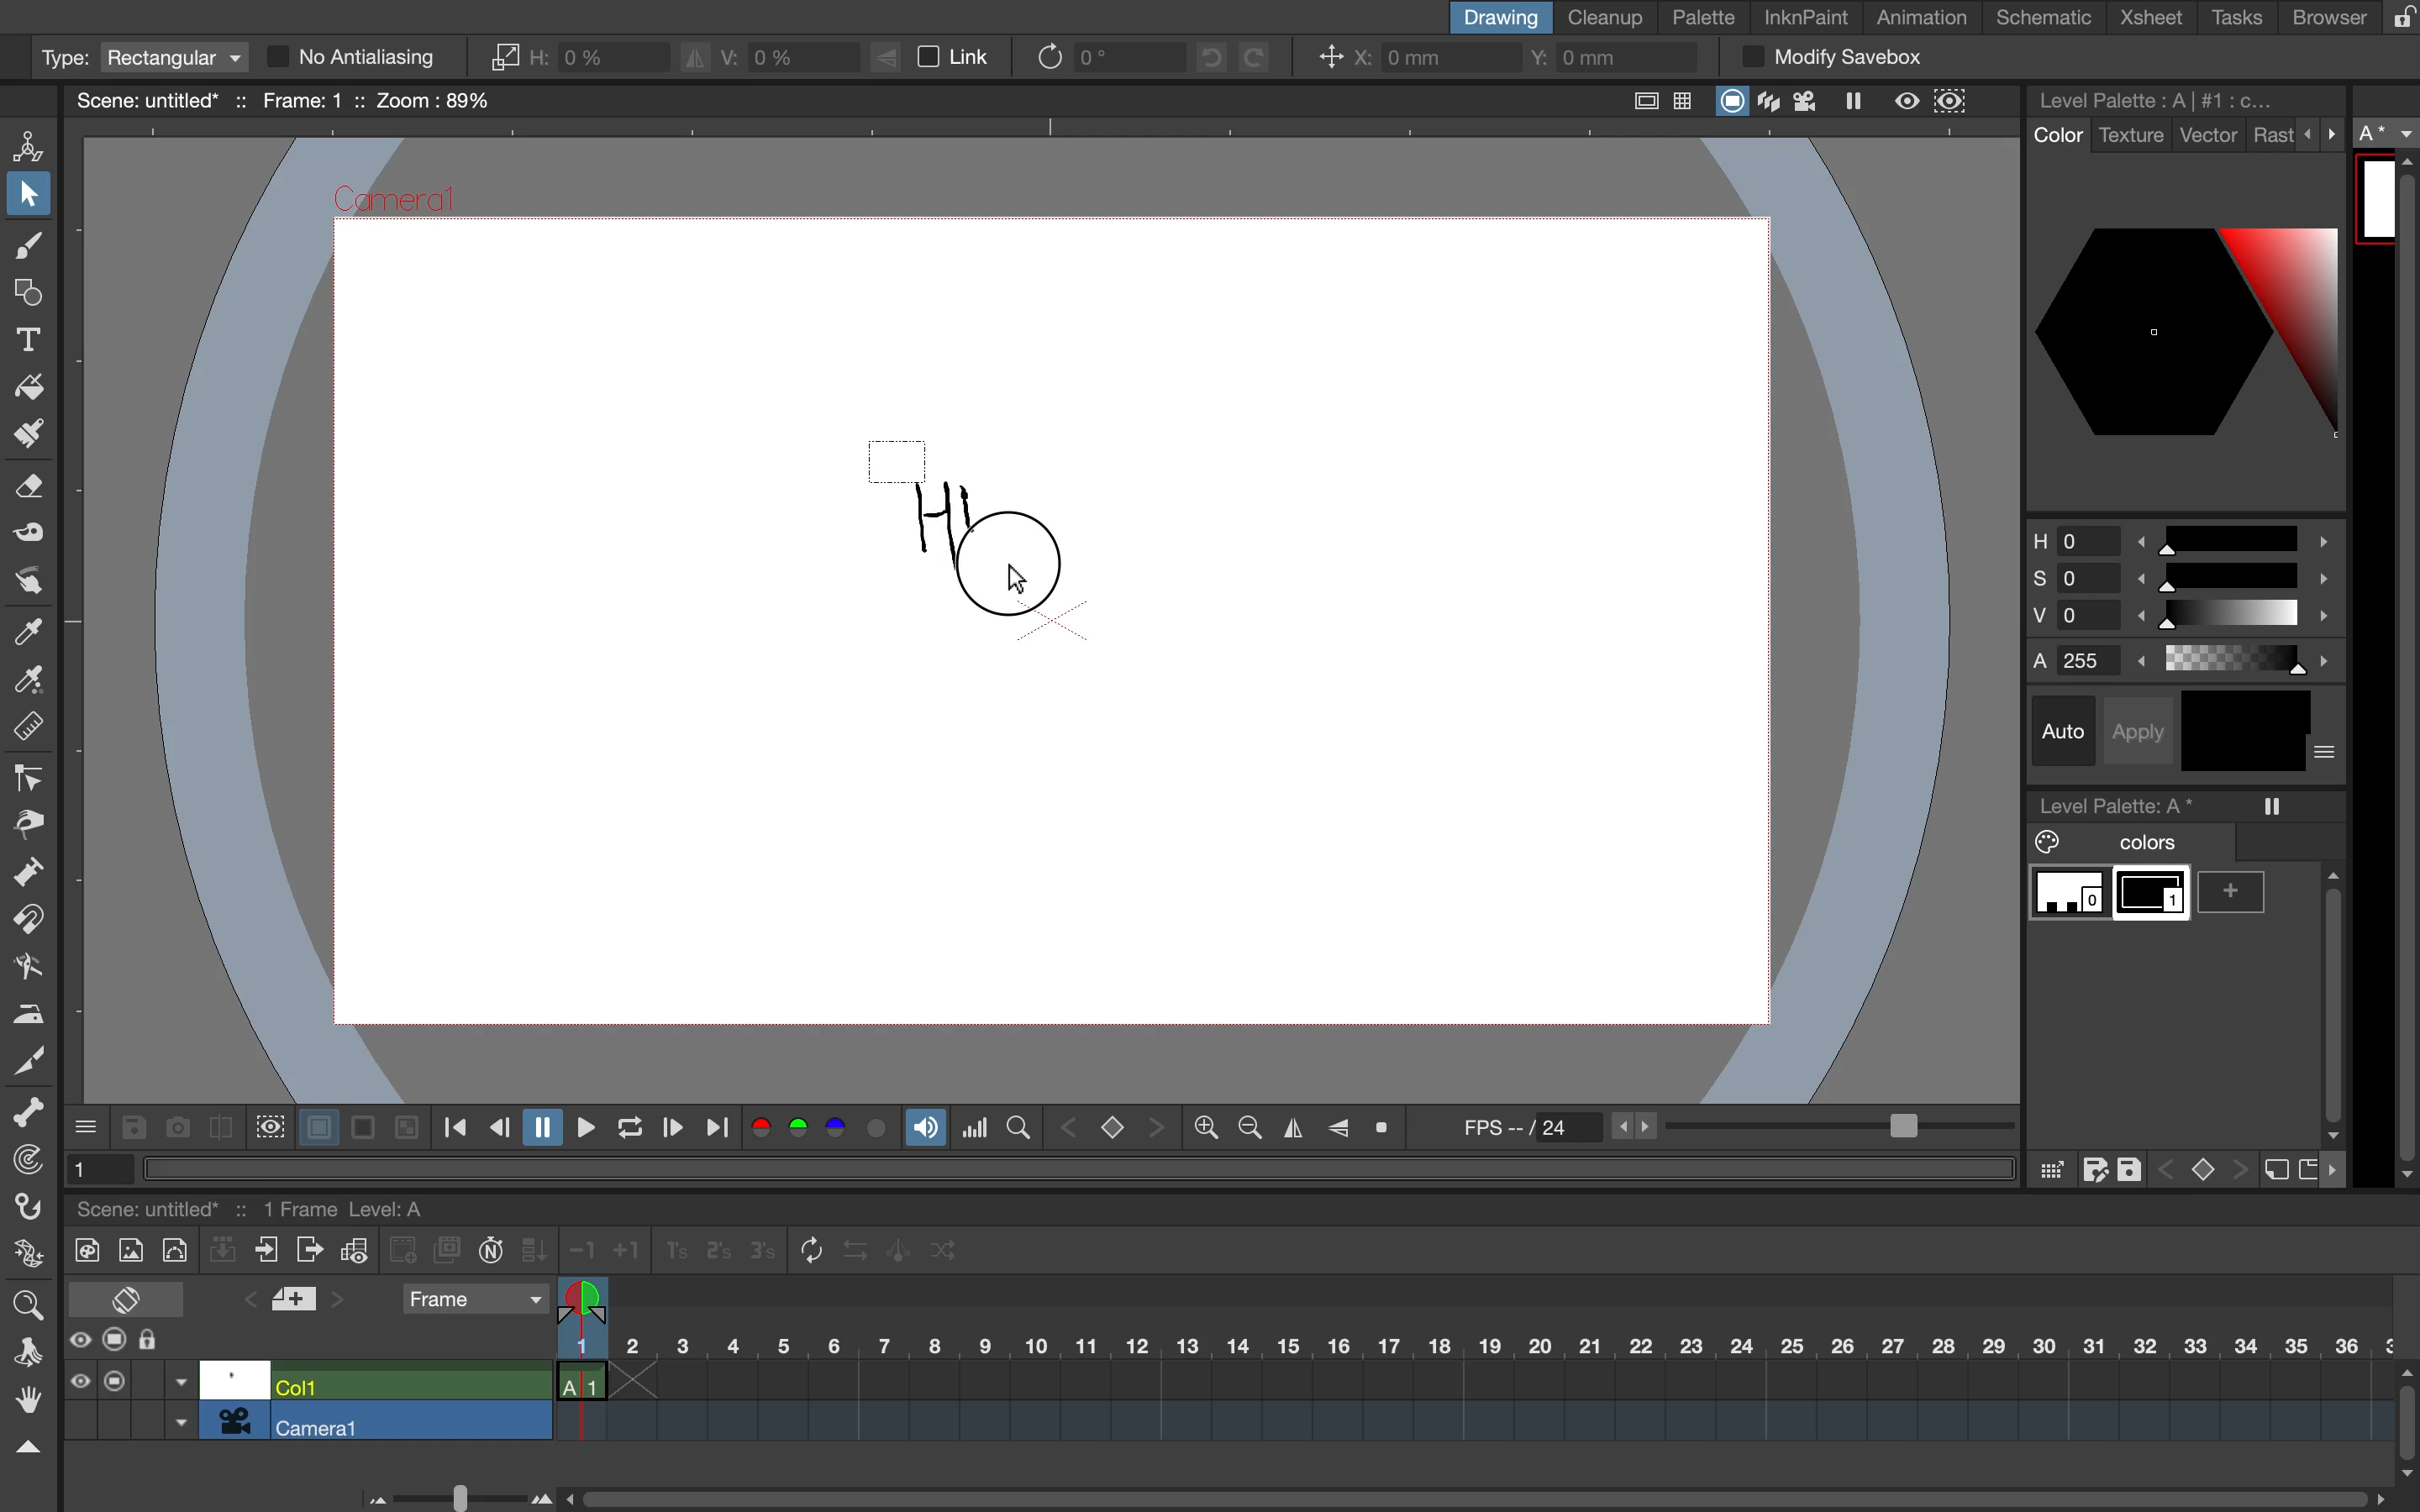 Image resolution: width=2420 pixels, height=1512 pixels. What do you see at coordinates (2272, 137) in the screenshot?
I see `rast` at bounding box center [2272, 137].